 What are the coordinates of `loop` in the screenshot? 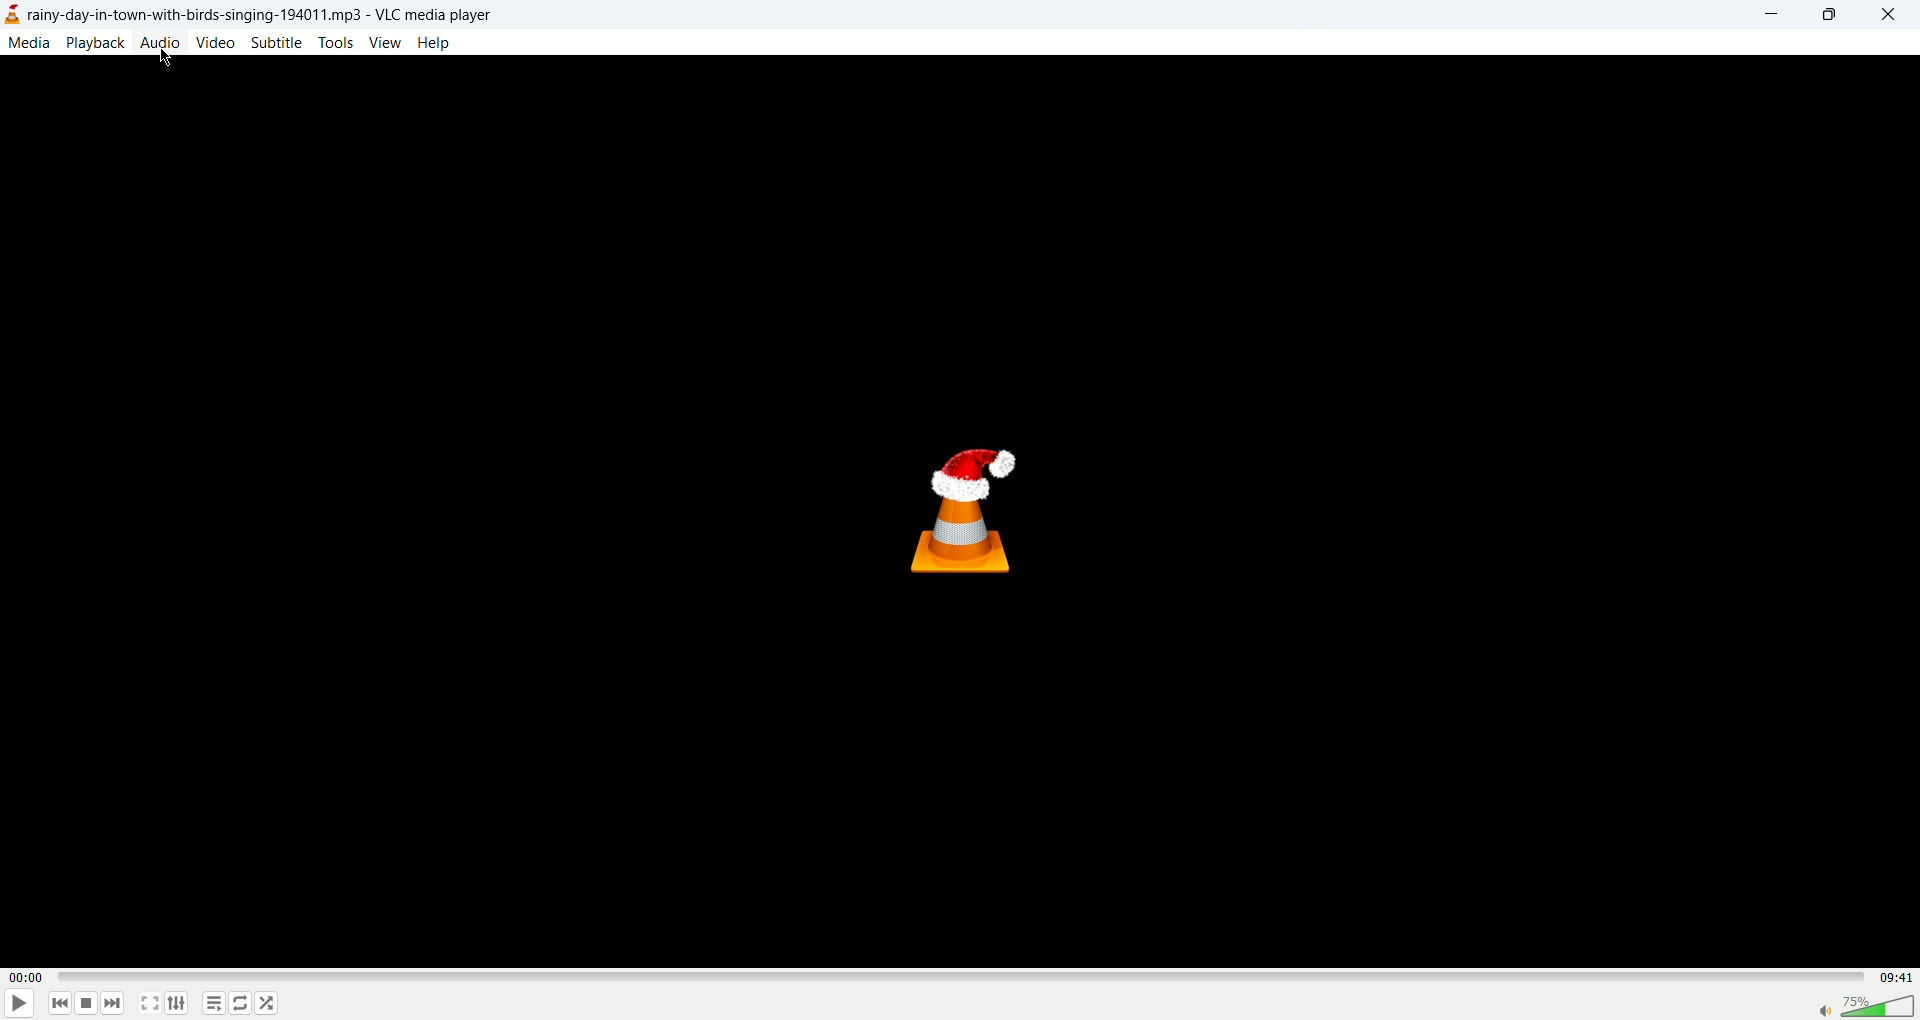 It's located at (239, 1005).